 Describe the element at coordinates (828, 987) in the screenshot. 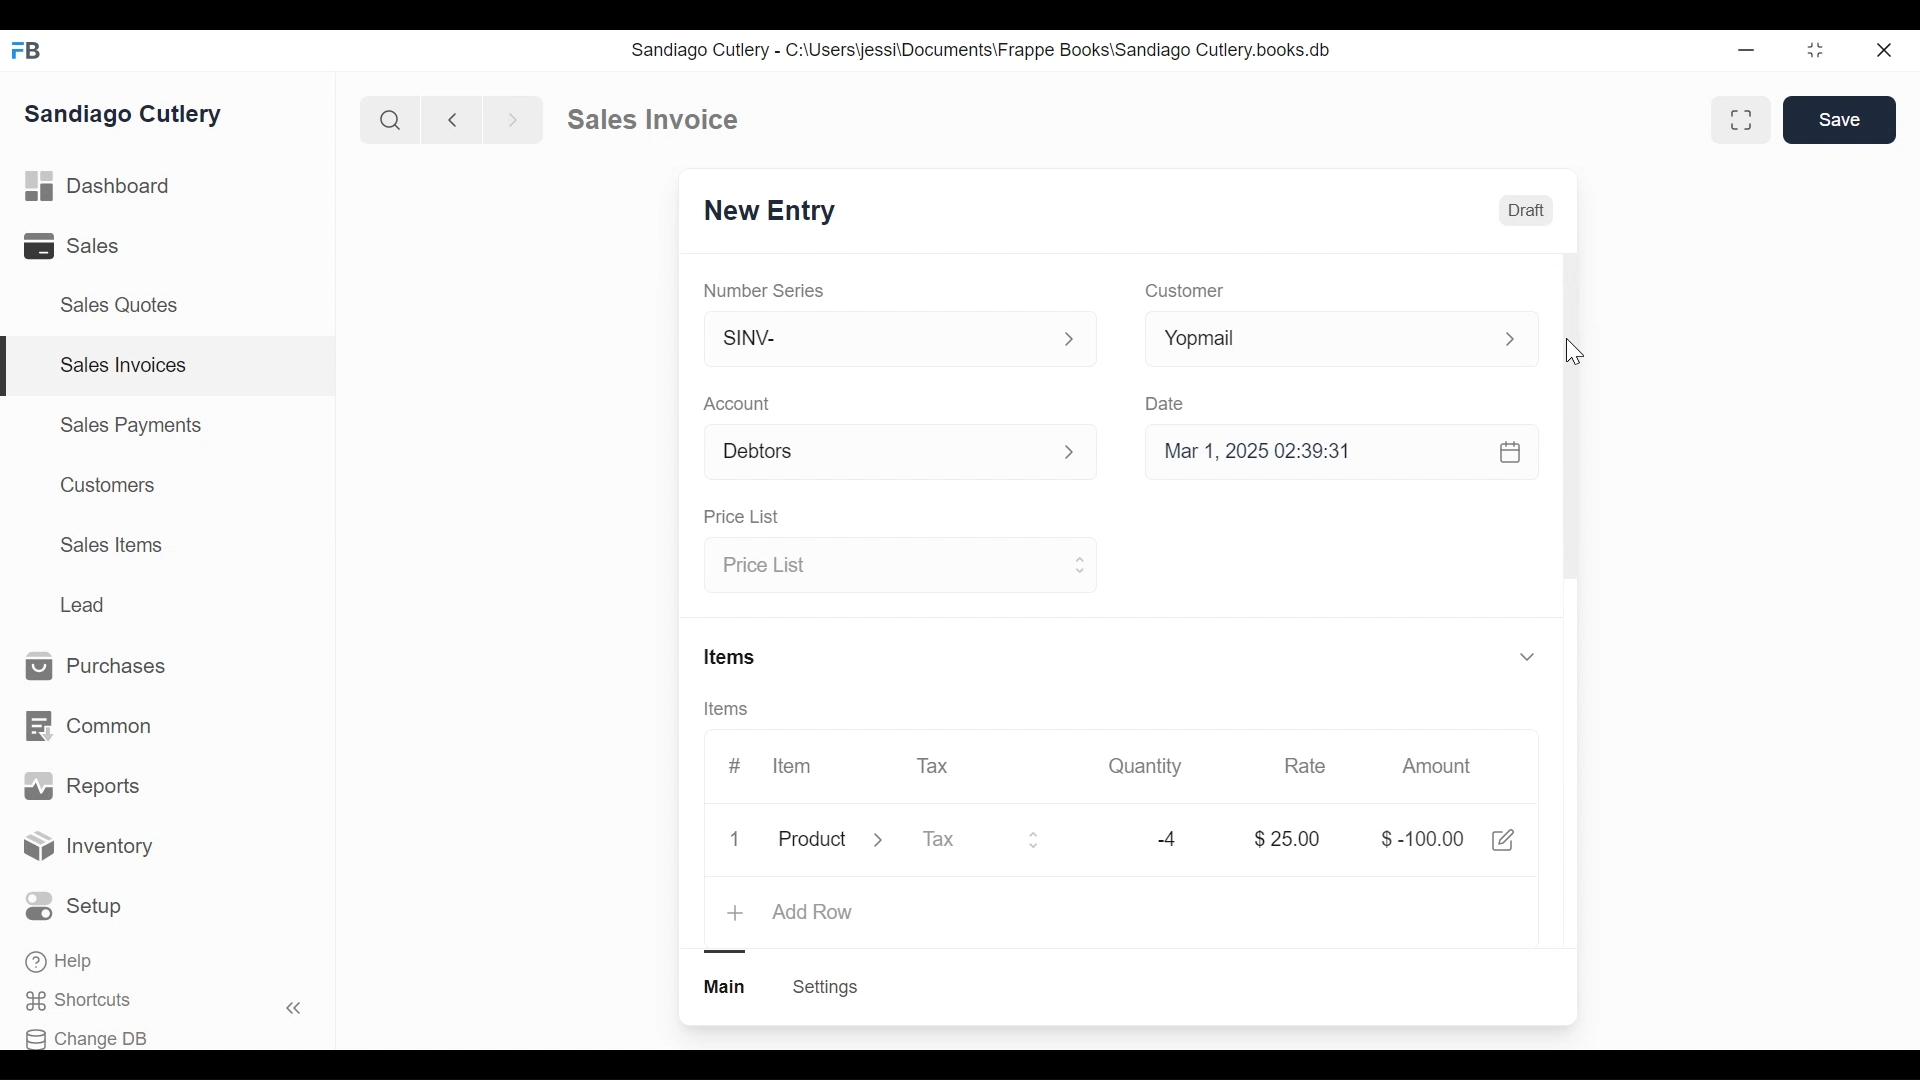

I see `Settings` at that location.